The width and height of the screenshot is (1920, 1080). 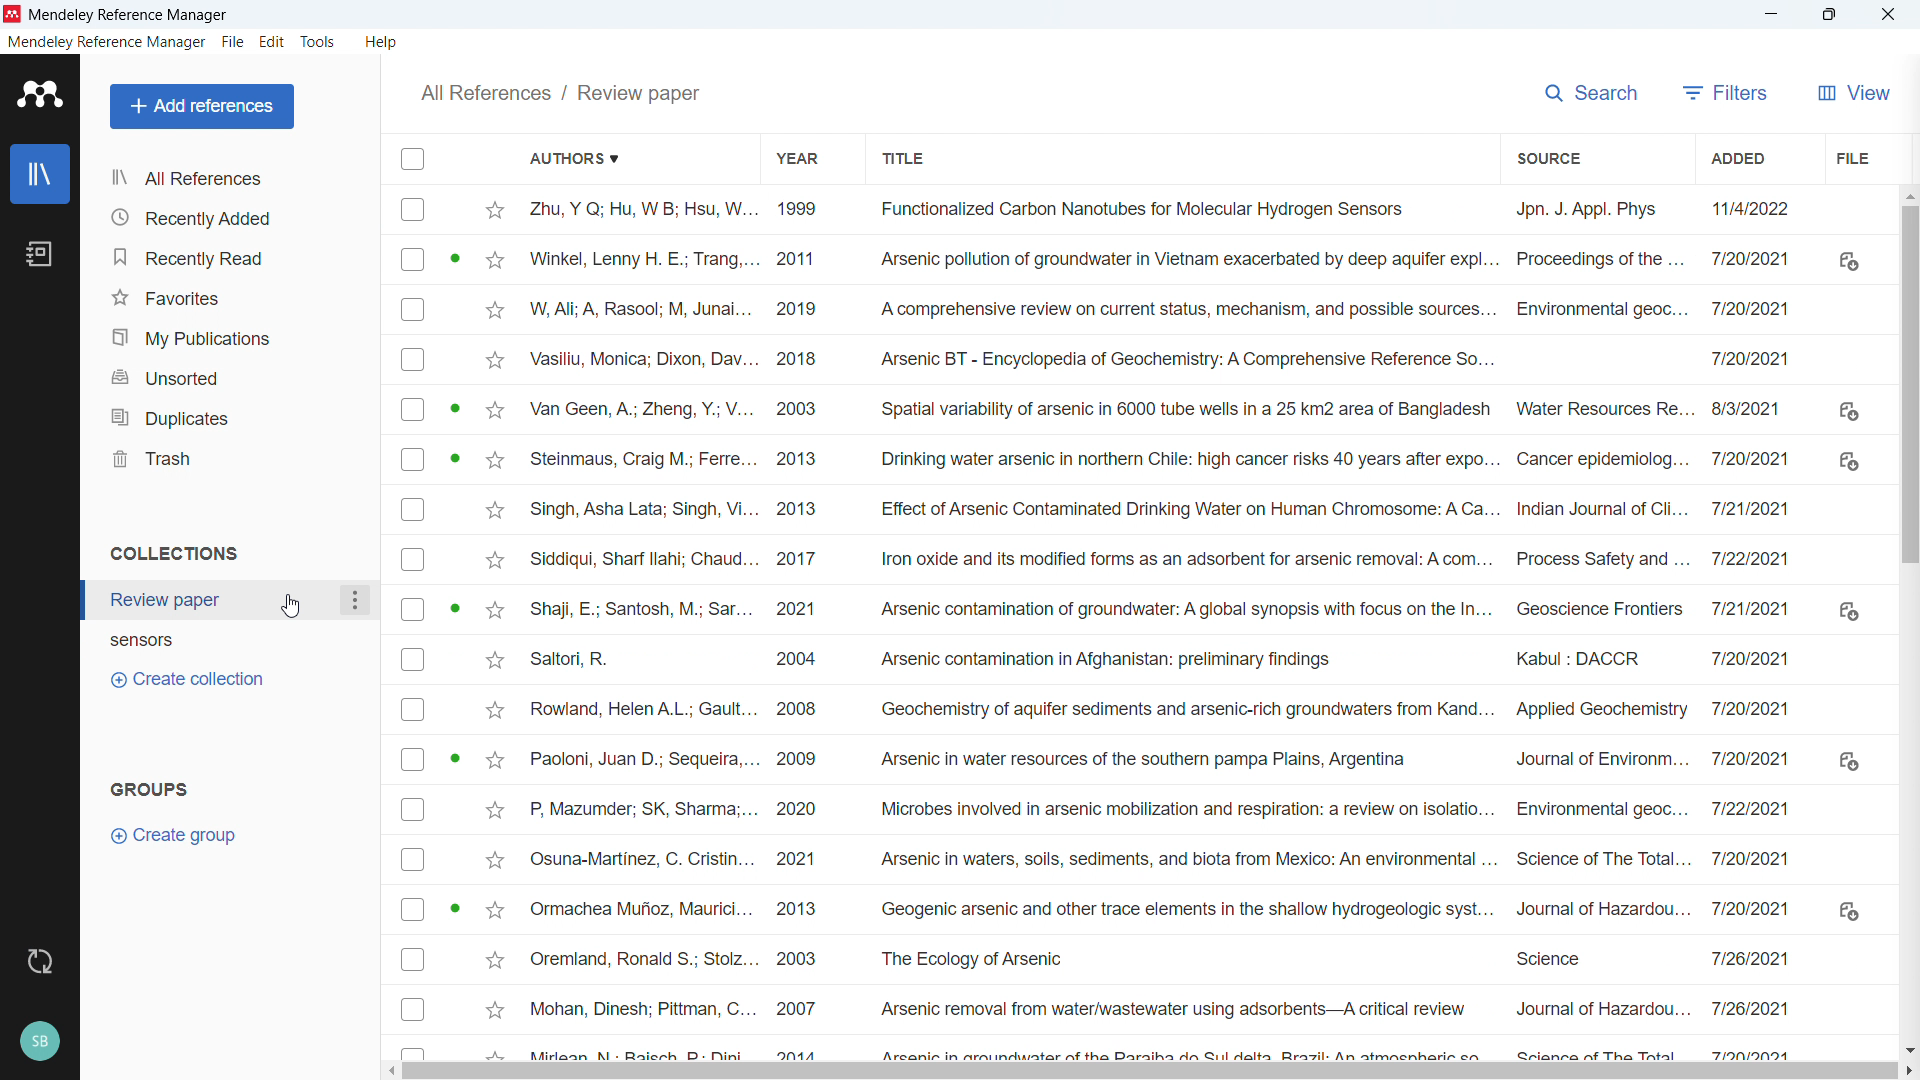 I want to click on Scroll left , so click(x=390, y=1072).